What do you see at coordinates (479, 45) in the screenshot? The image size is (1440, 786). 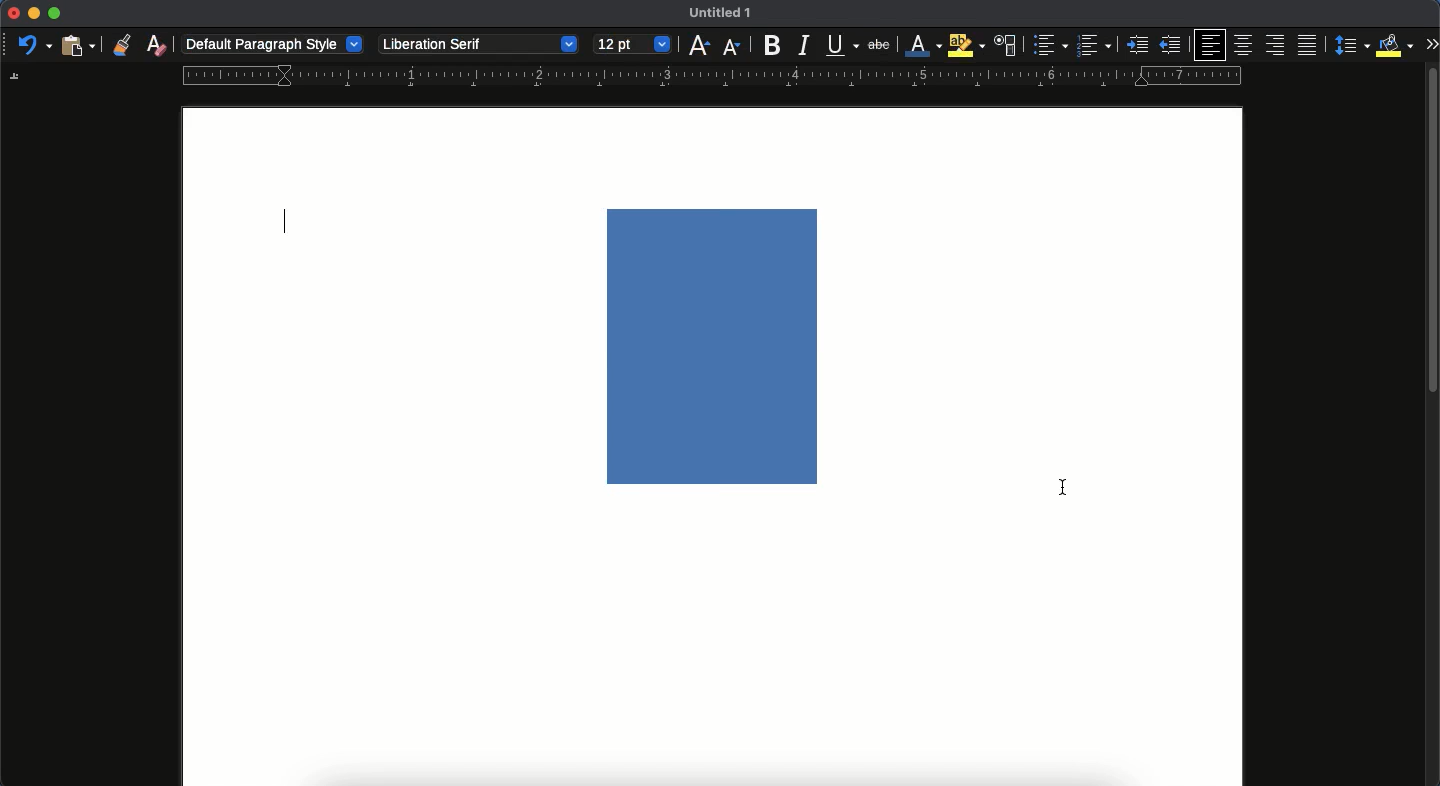 I see `liberation serif - font style` at bounding box center [479, 45].